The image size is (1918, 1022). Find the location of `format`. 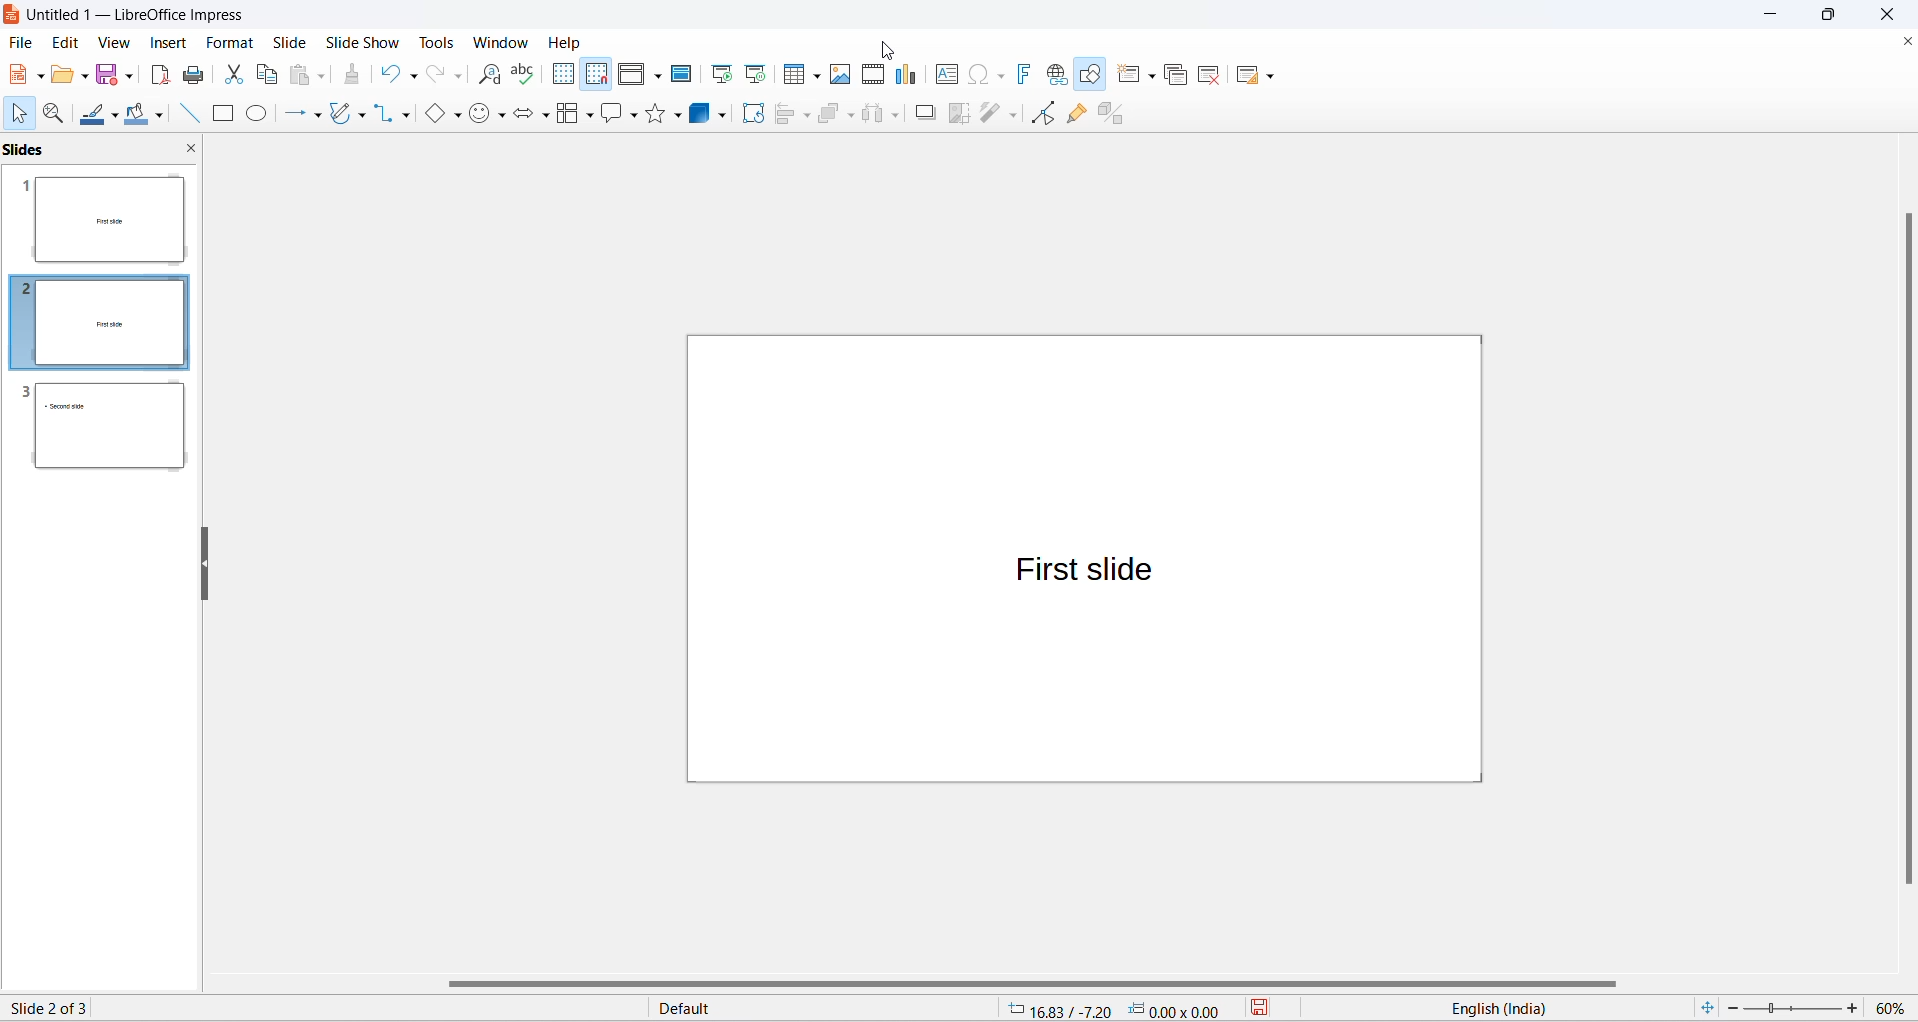

format is located at coordinates (232, 44).